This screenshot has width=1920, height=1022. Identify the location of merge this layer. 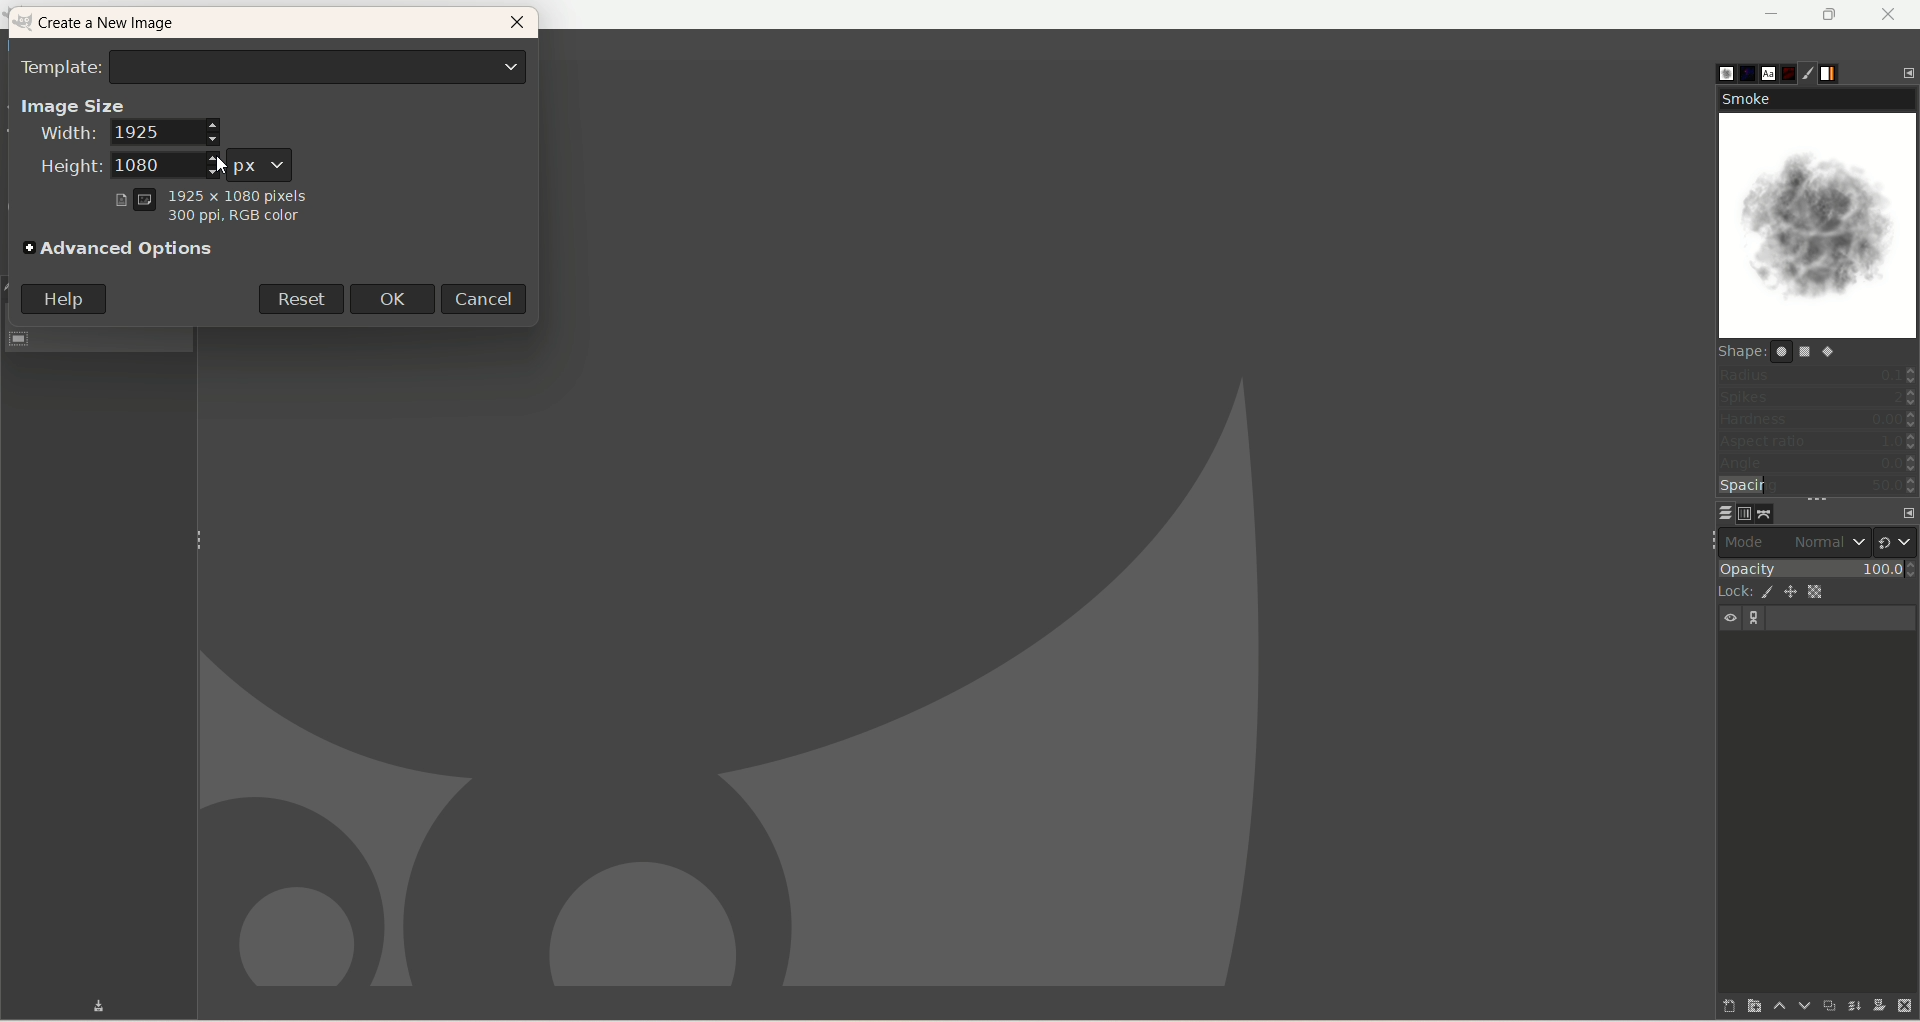
(1852, 1003).